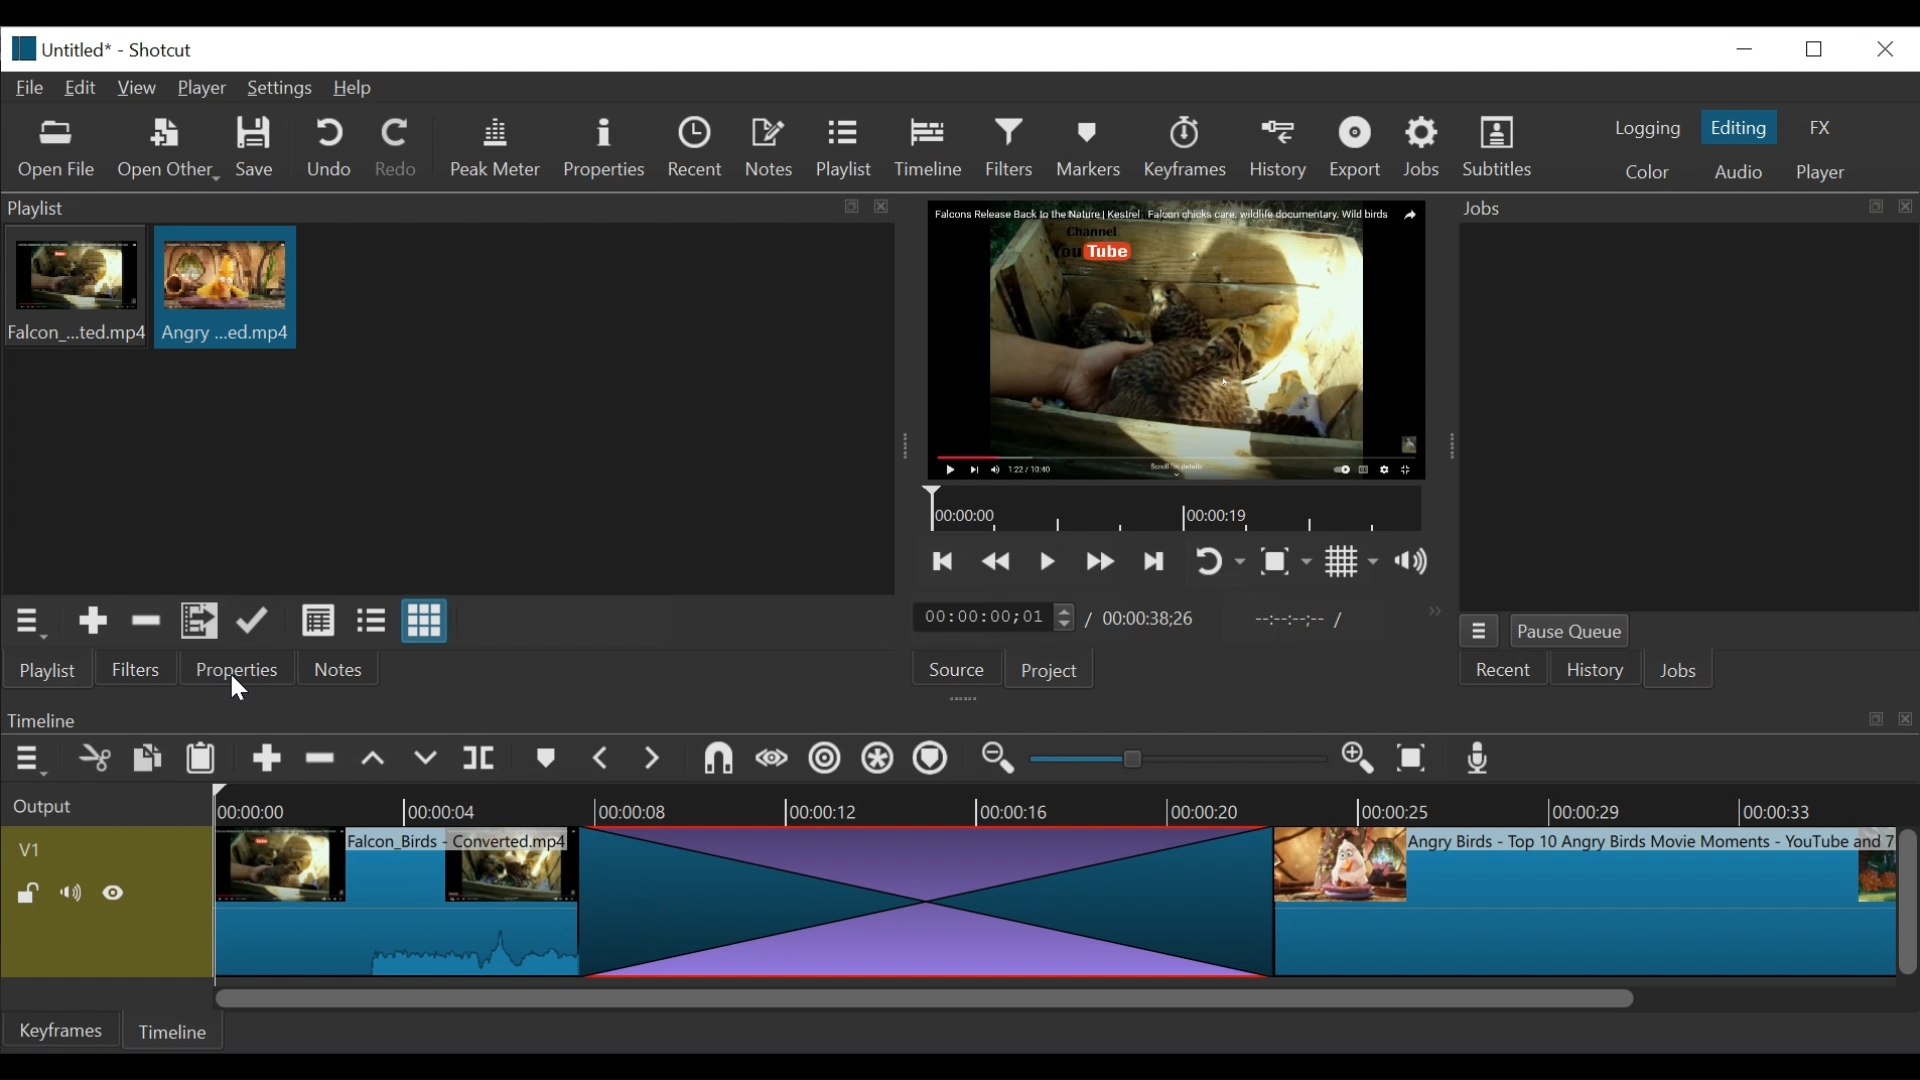 The width and height of the screenshot is (1920, 1080). I want to click on markers, so click(545, 763).